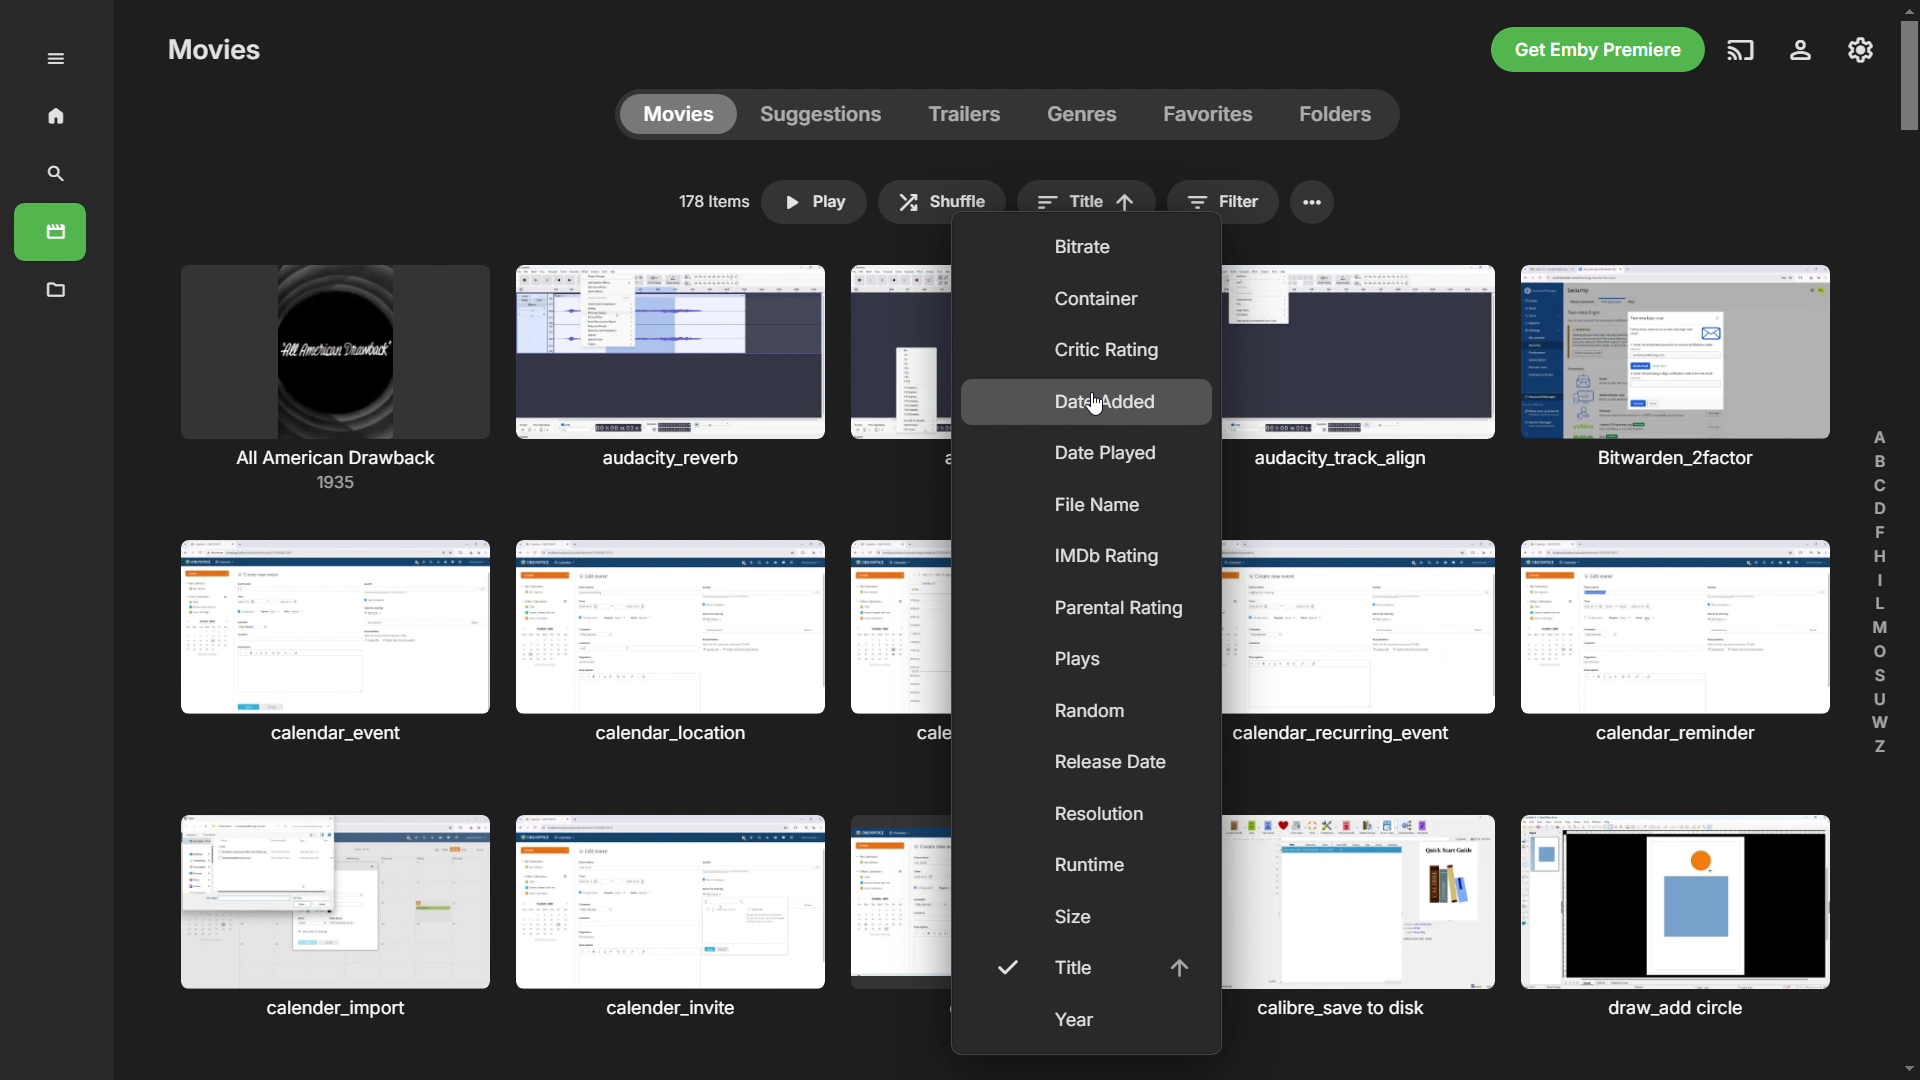 The width and height of the screenshot is (1920, 1080). What do you see at coordinates (1086, 501) in the screenshot?
I see `file name` at bounding box center [1086, 501].